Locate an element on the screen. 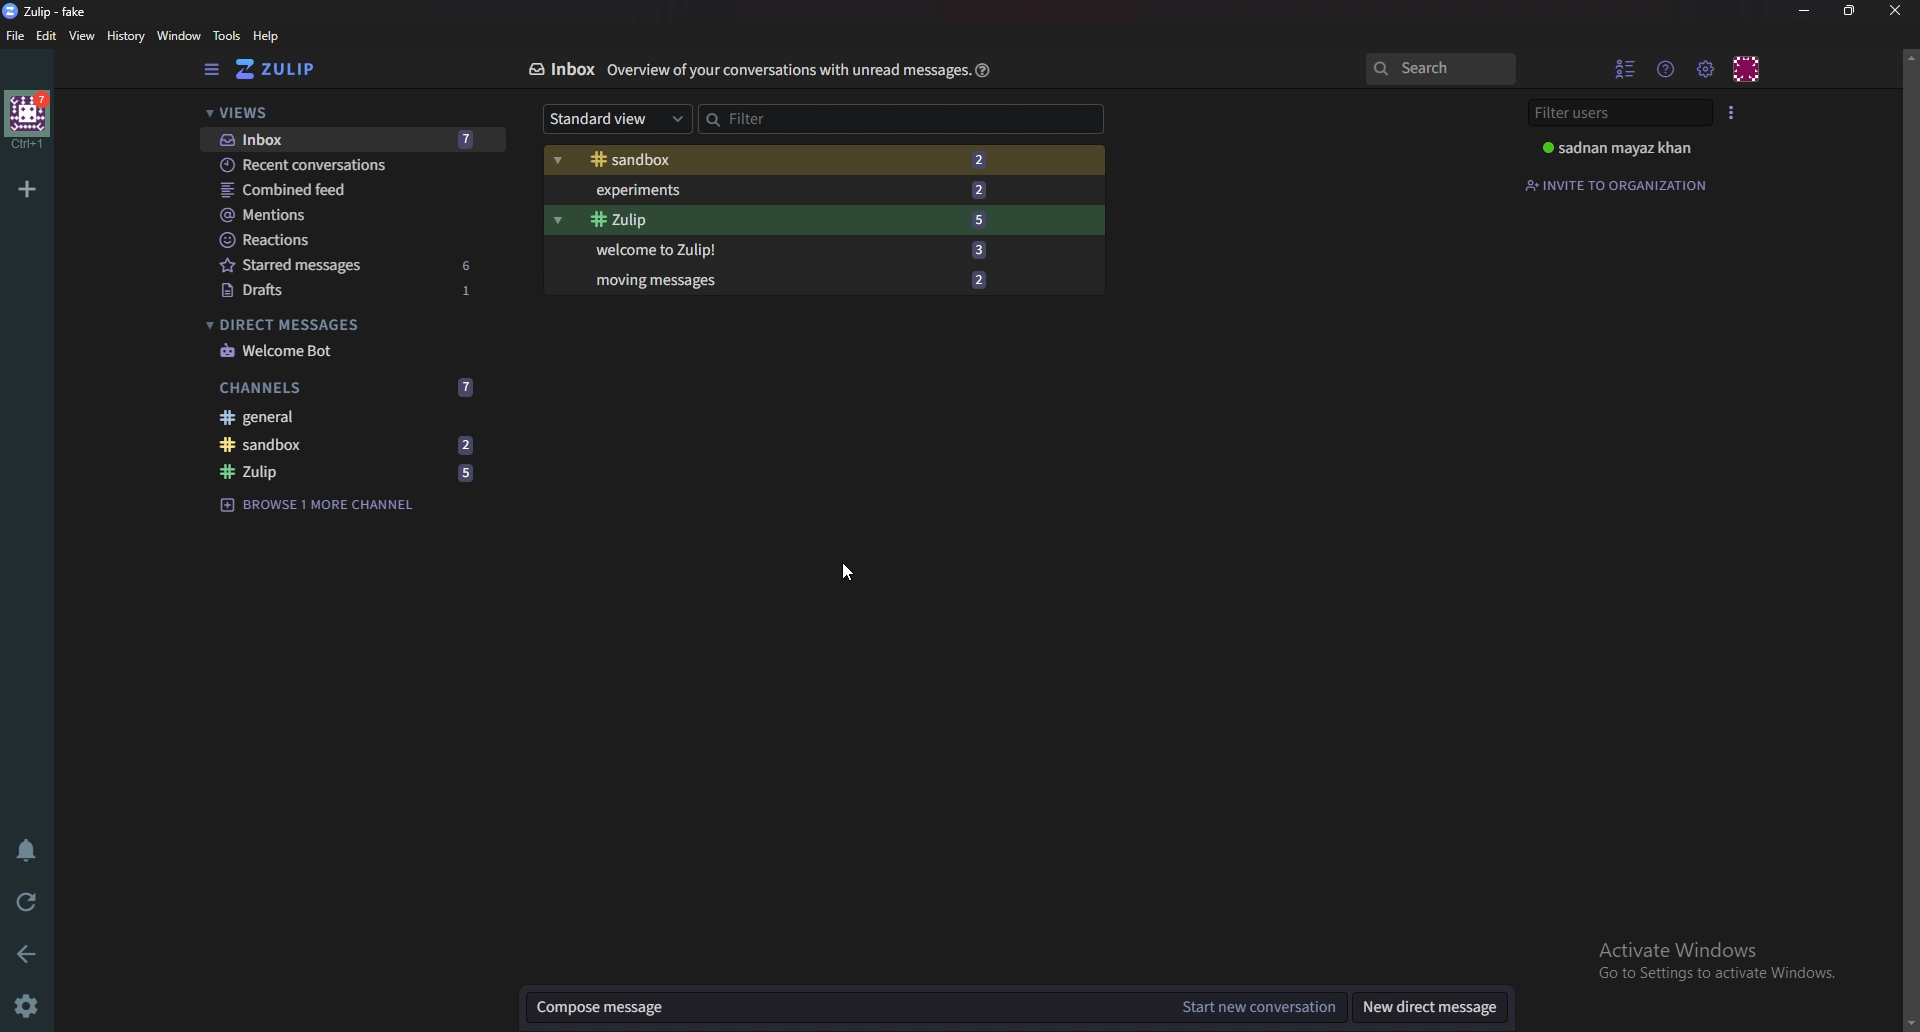  Tools is located at coordinates (227, 35).